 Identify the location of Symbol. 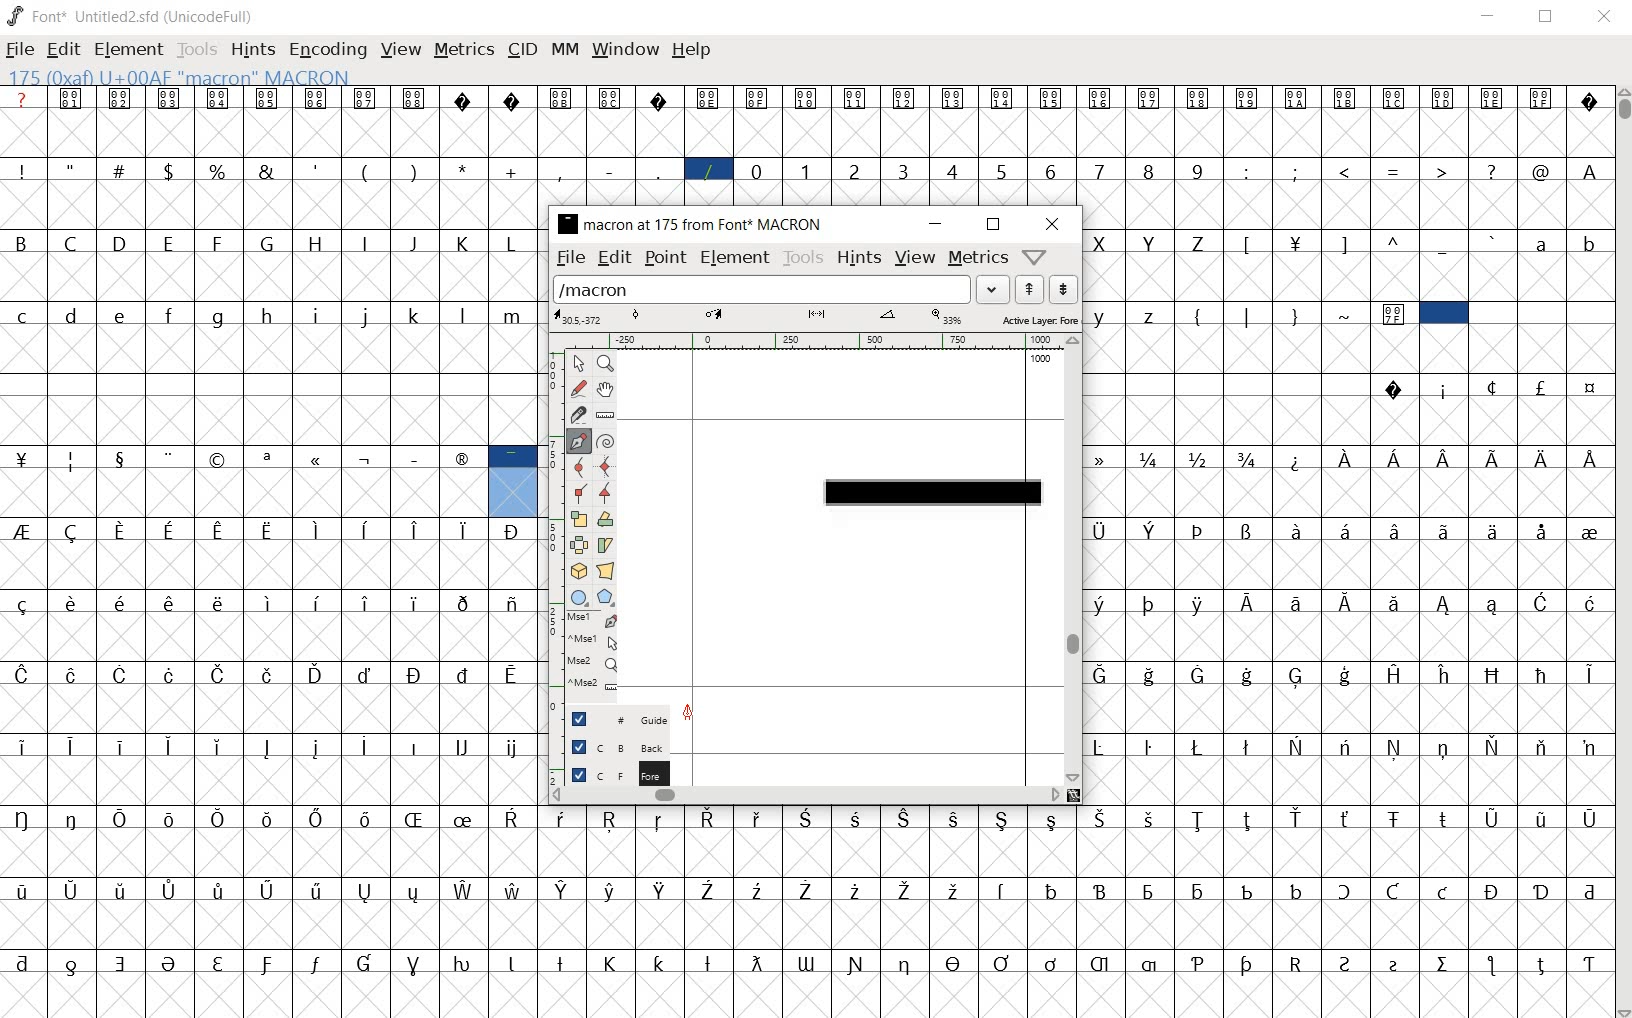
(1198, 97).